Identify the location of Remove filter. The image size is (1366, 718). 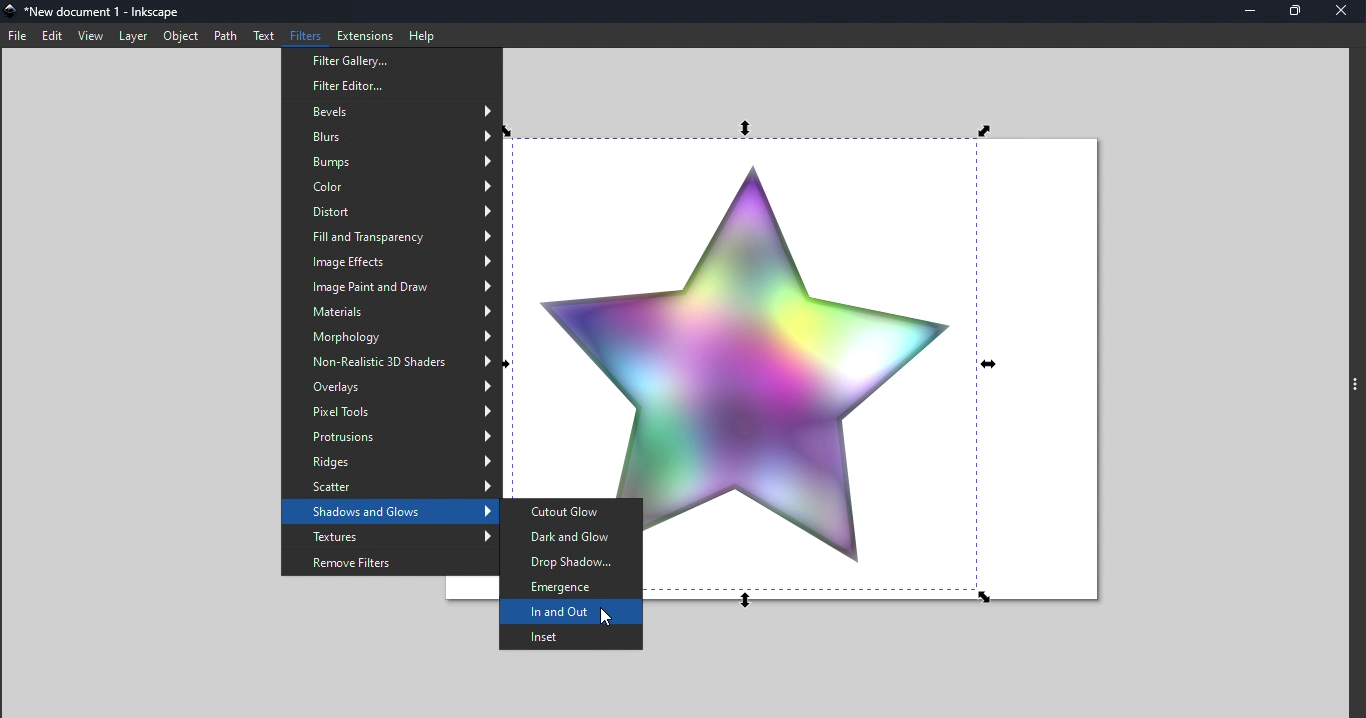
(392, 563).